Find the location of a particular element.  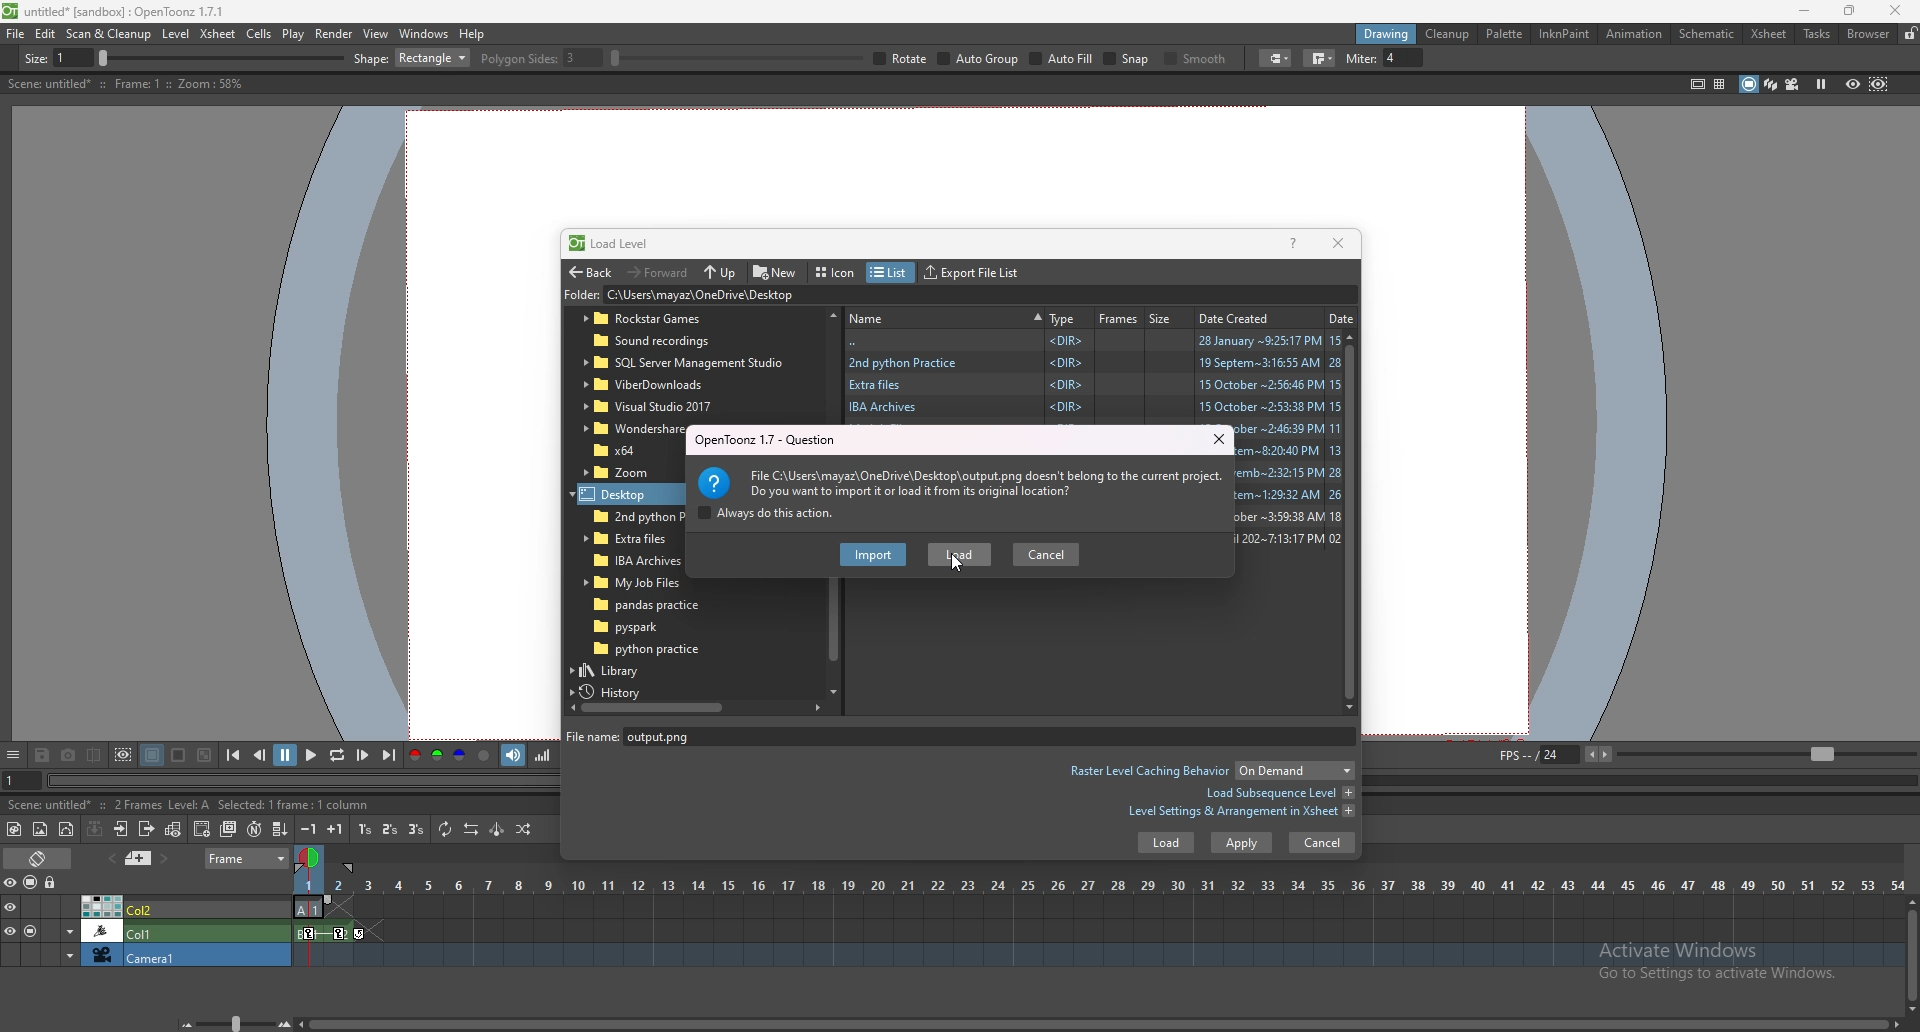

preview is located at coordinates (1853, 83).